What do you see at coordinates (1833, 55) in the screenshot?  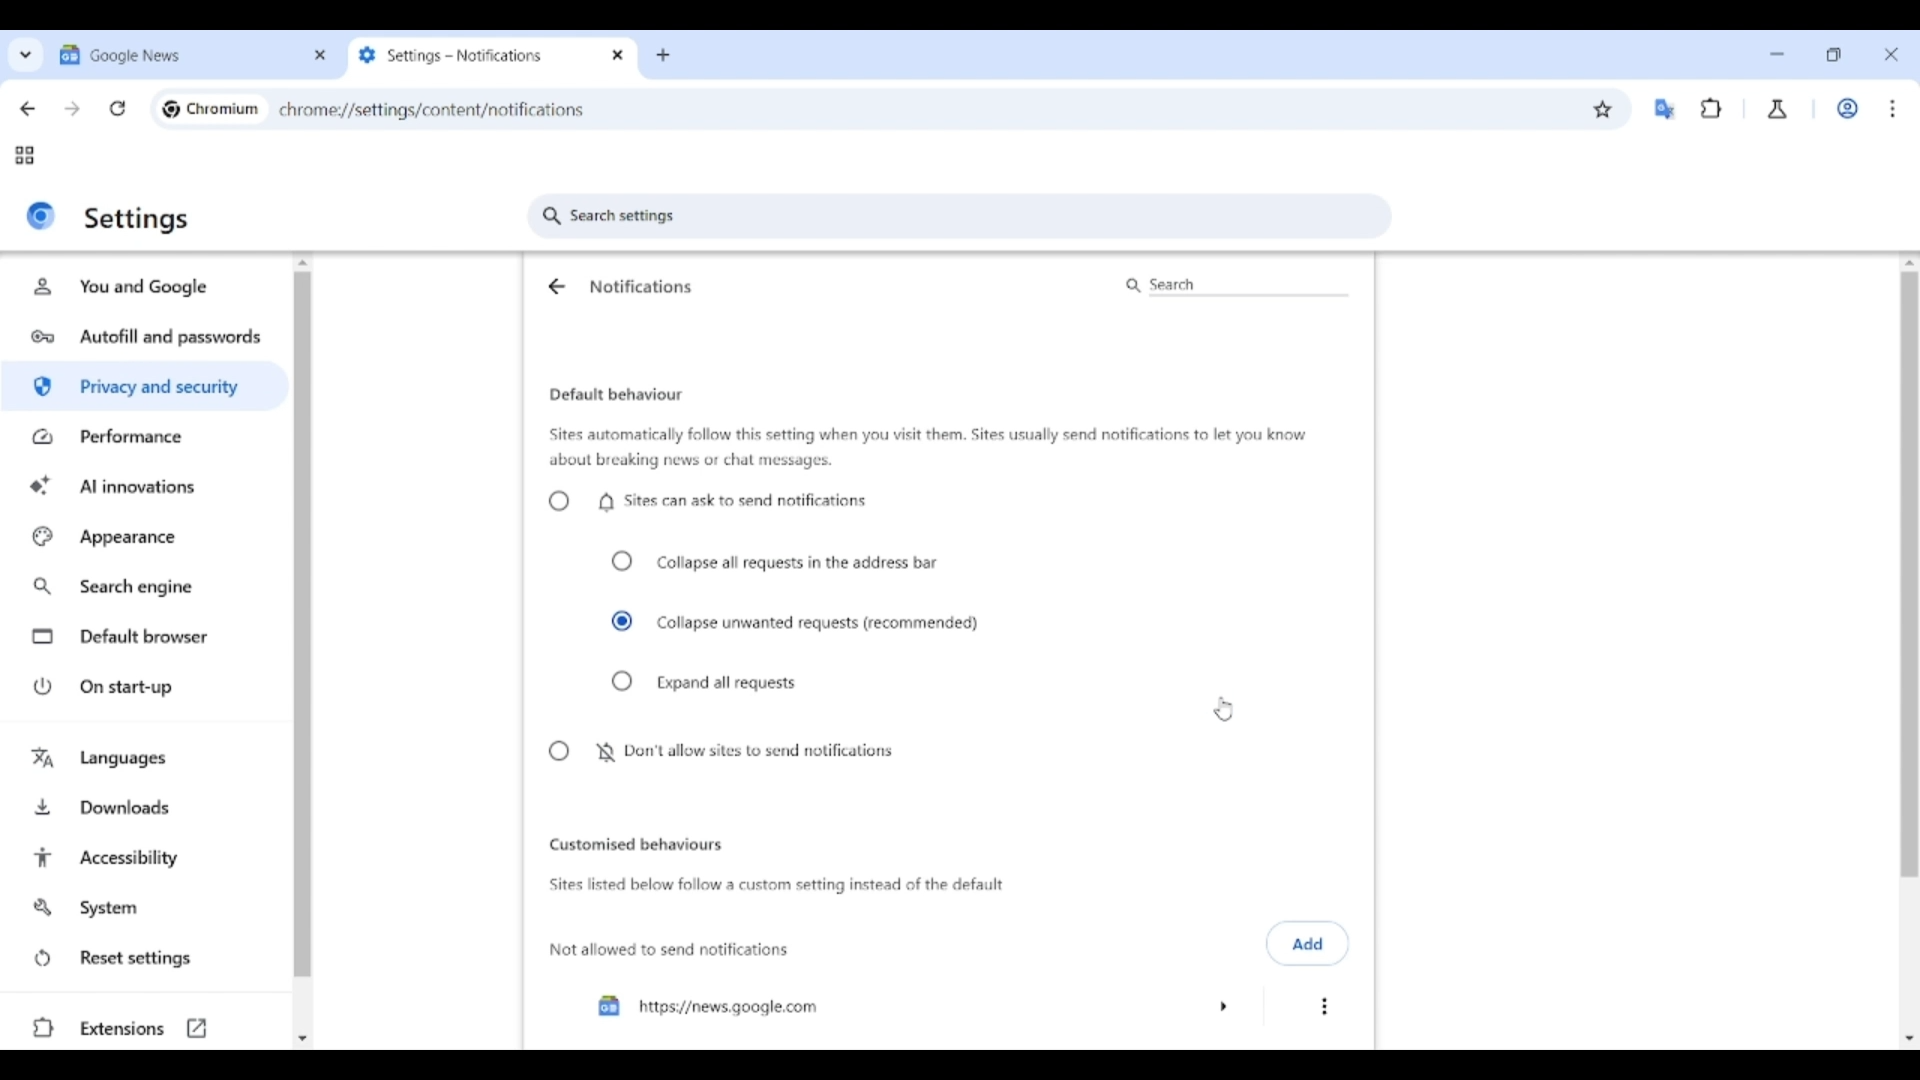 I see `Show interface in a smaller tab` at bounding box center [1833, 55].